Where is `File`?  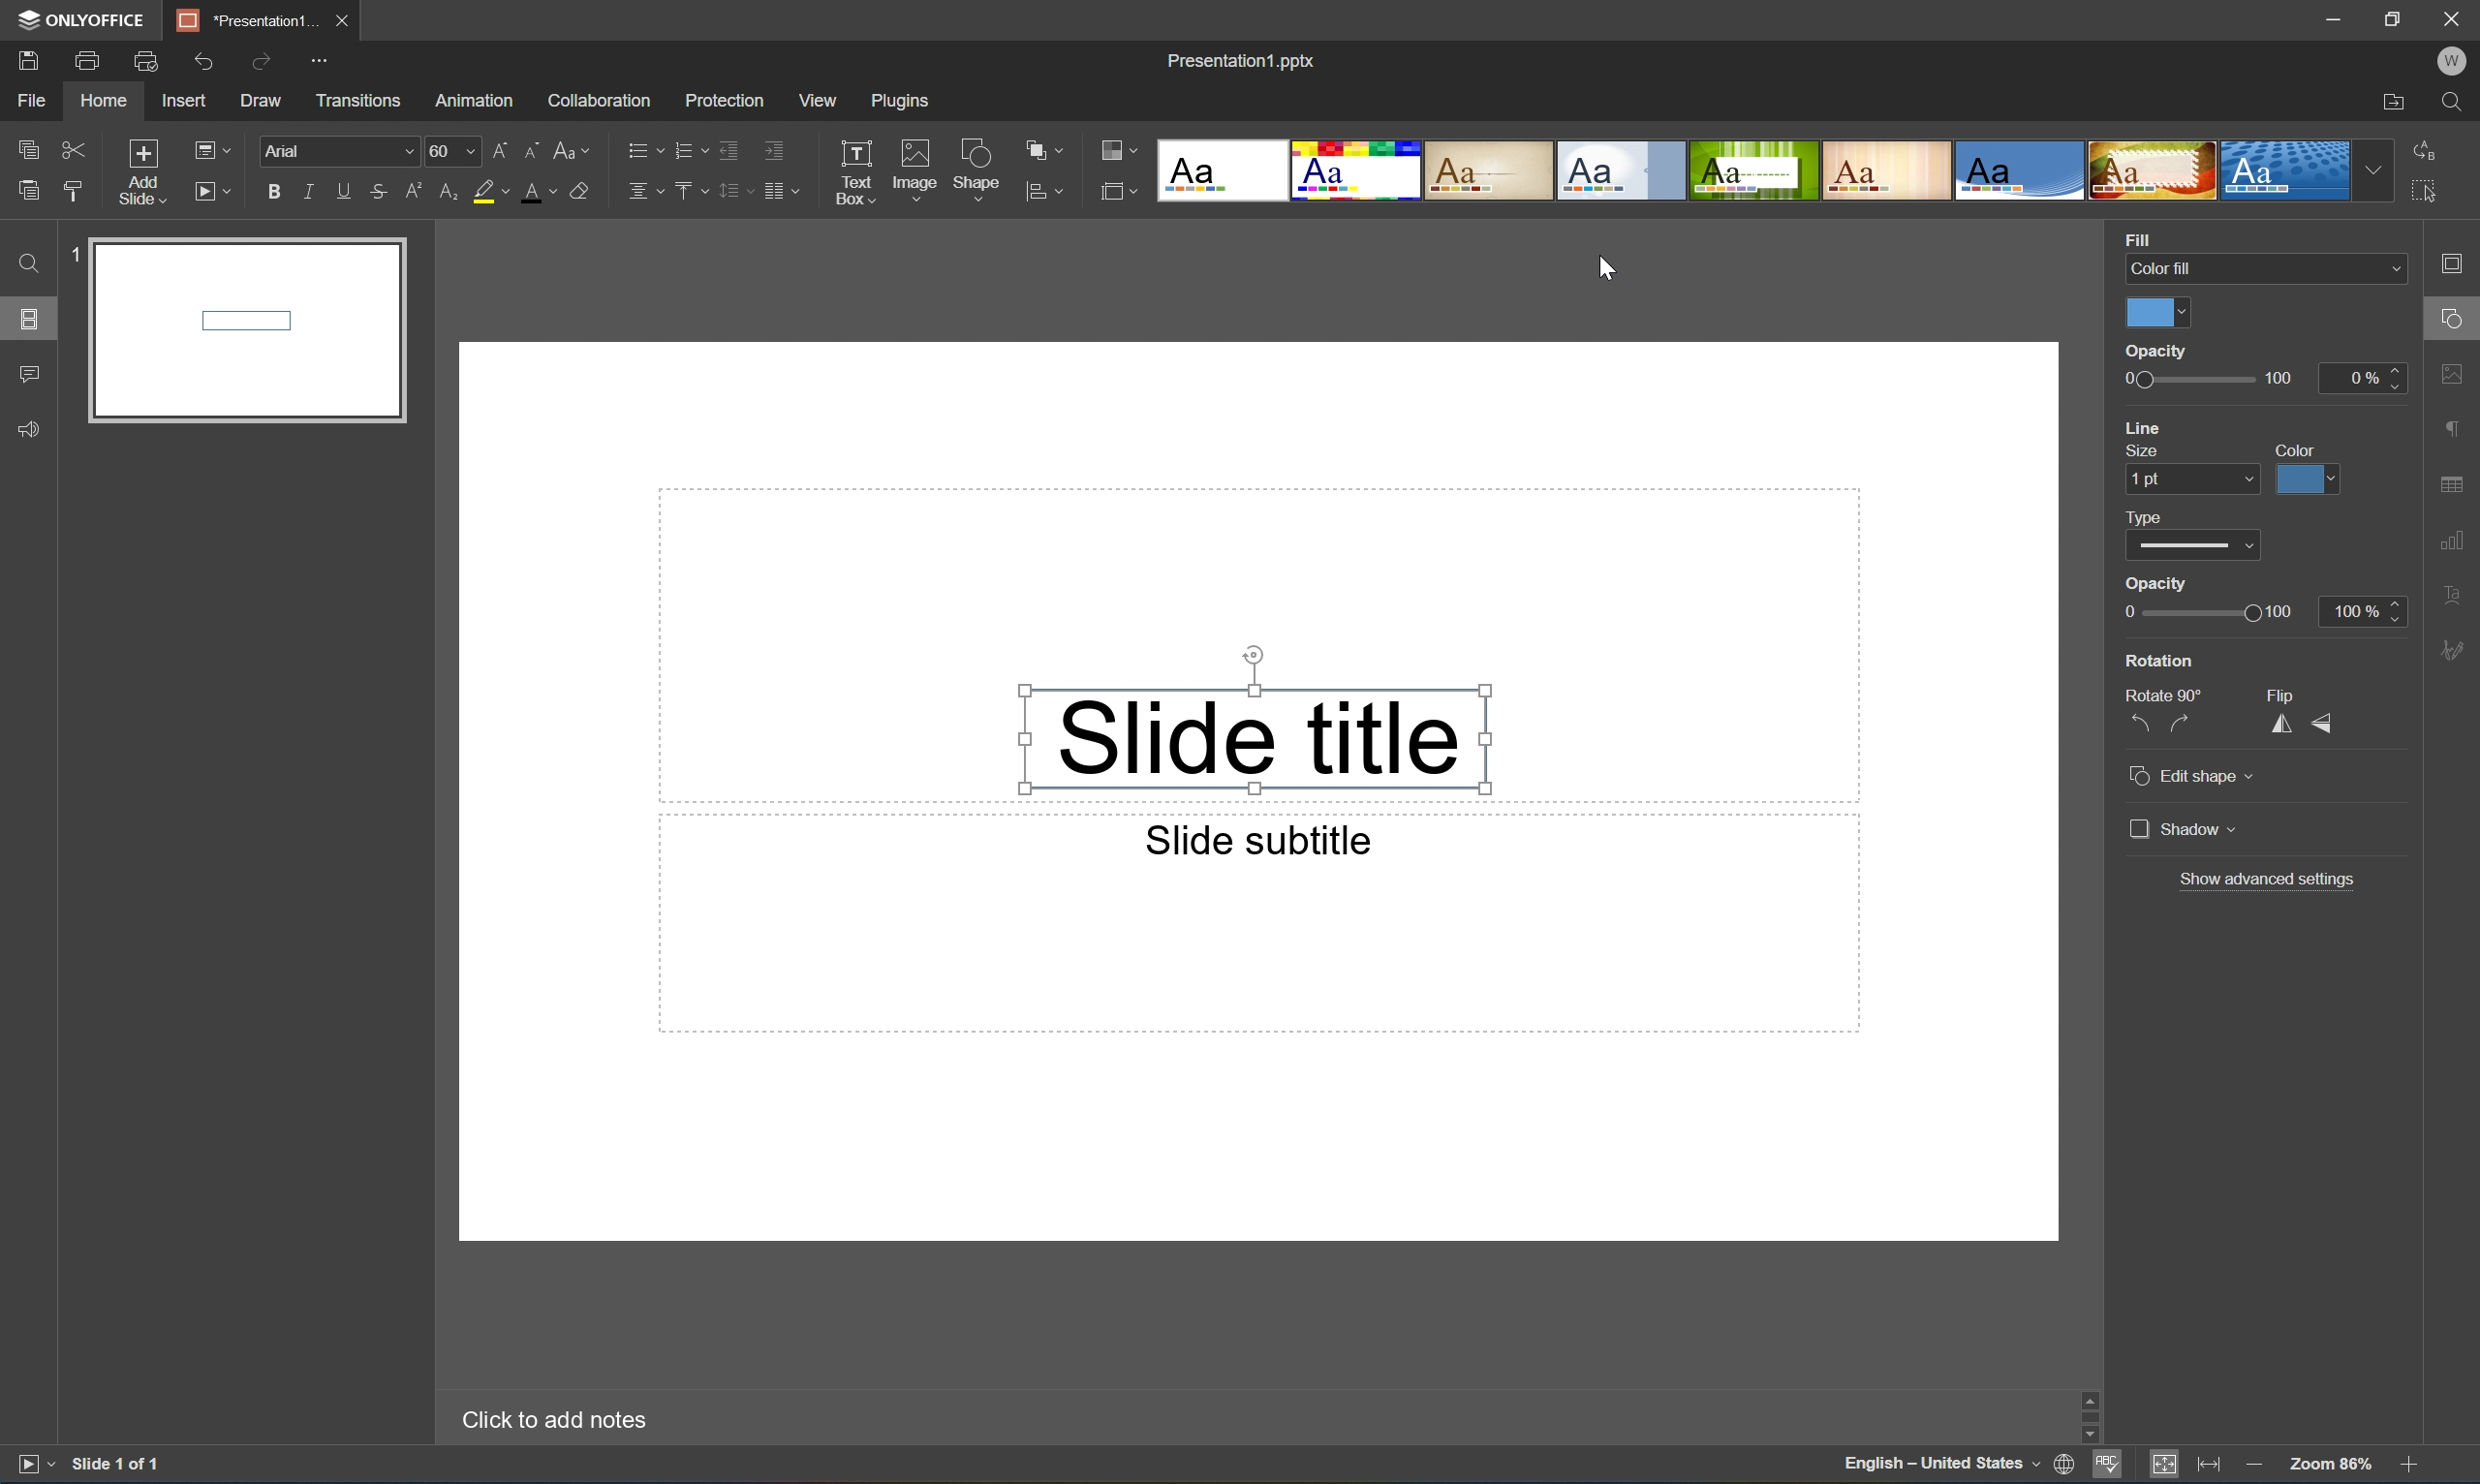
File is located at coordinates (37, 102).